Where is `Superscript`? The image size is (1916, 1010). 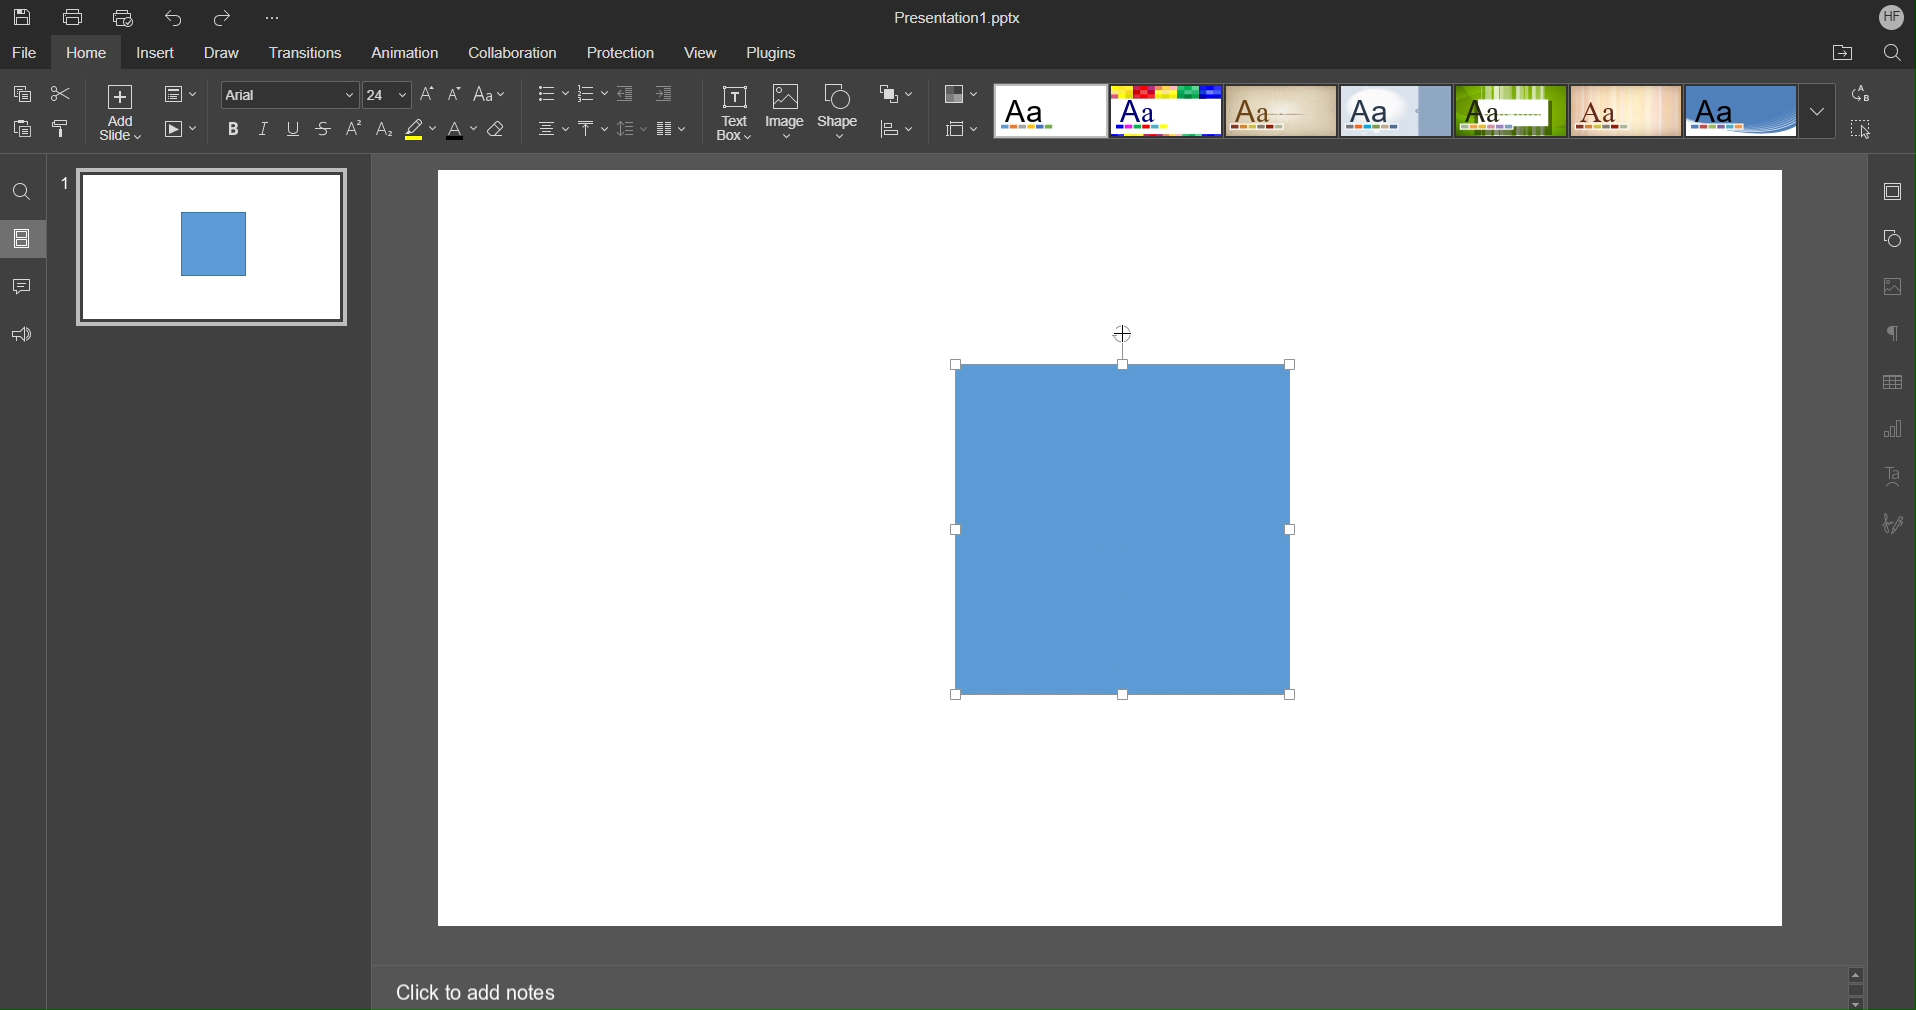
Superscript is located at coordinates (353, 130).